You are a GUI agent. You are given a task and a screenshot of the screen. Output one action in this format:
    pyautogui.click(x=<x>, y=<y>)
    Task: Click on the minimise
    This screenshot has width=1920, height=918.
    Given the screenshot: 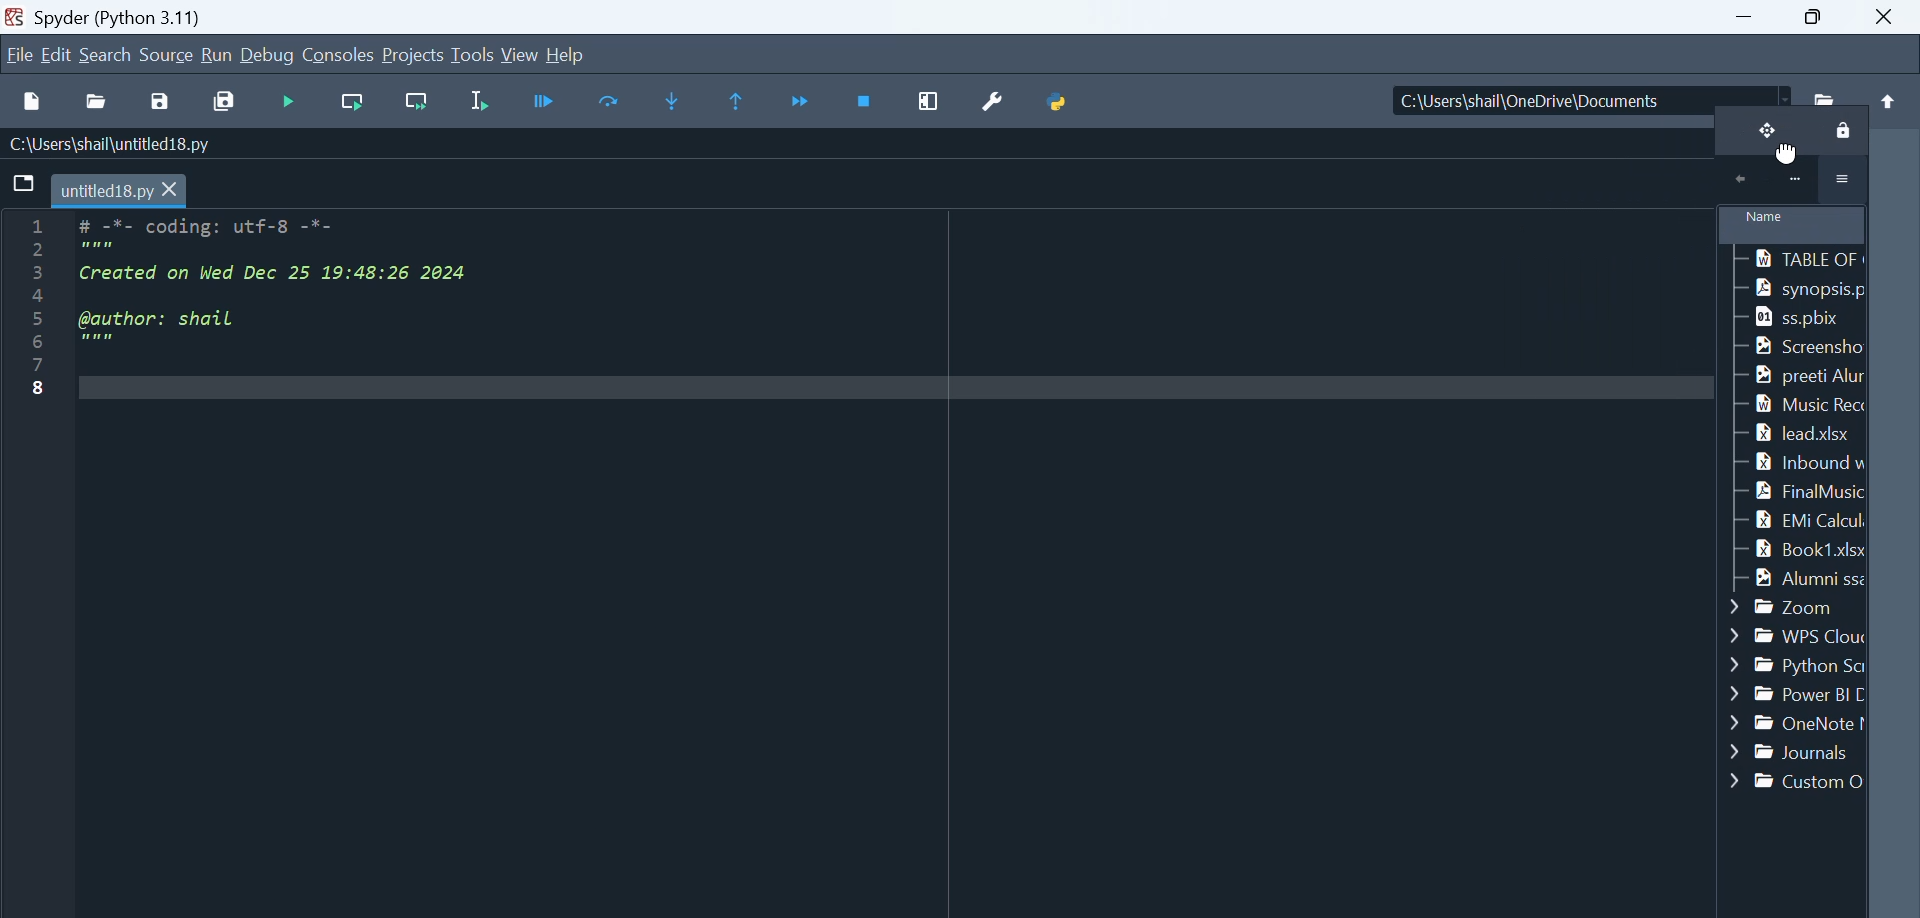 What is the action you would take?
    pyautogui.click(x=1750, y=18)
    